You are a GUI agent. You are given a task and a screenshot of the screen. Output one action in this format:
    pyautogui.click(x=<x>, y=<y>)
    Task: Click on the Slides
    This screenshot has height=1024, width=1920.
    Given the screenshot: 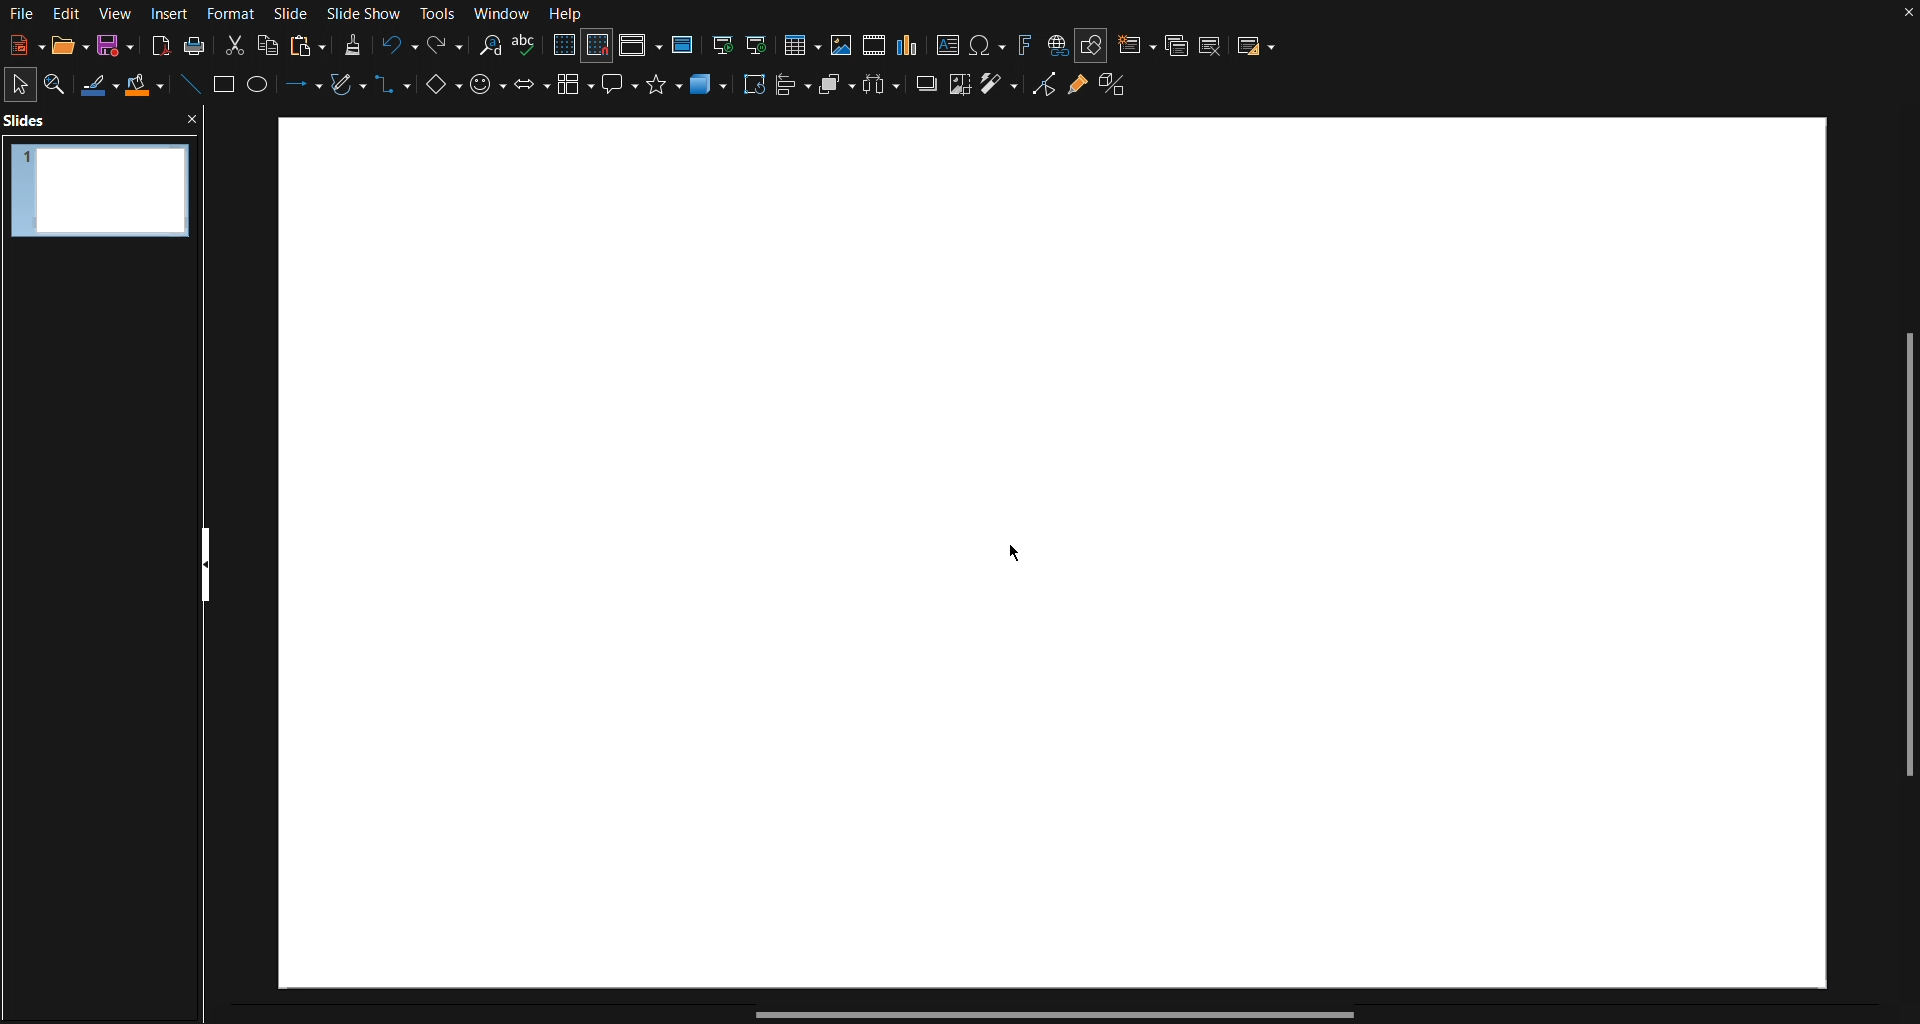 What is the action you would take?
    pyautogui.click(x=31, y=120)
    